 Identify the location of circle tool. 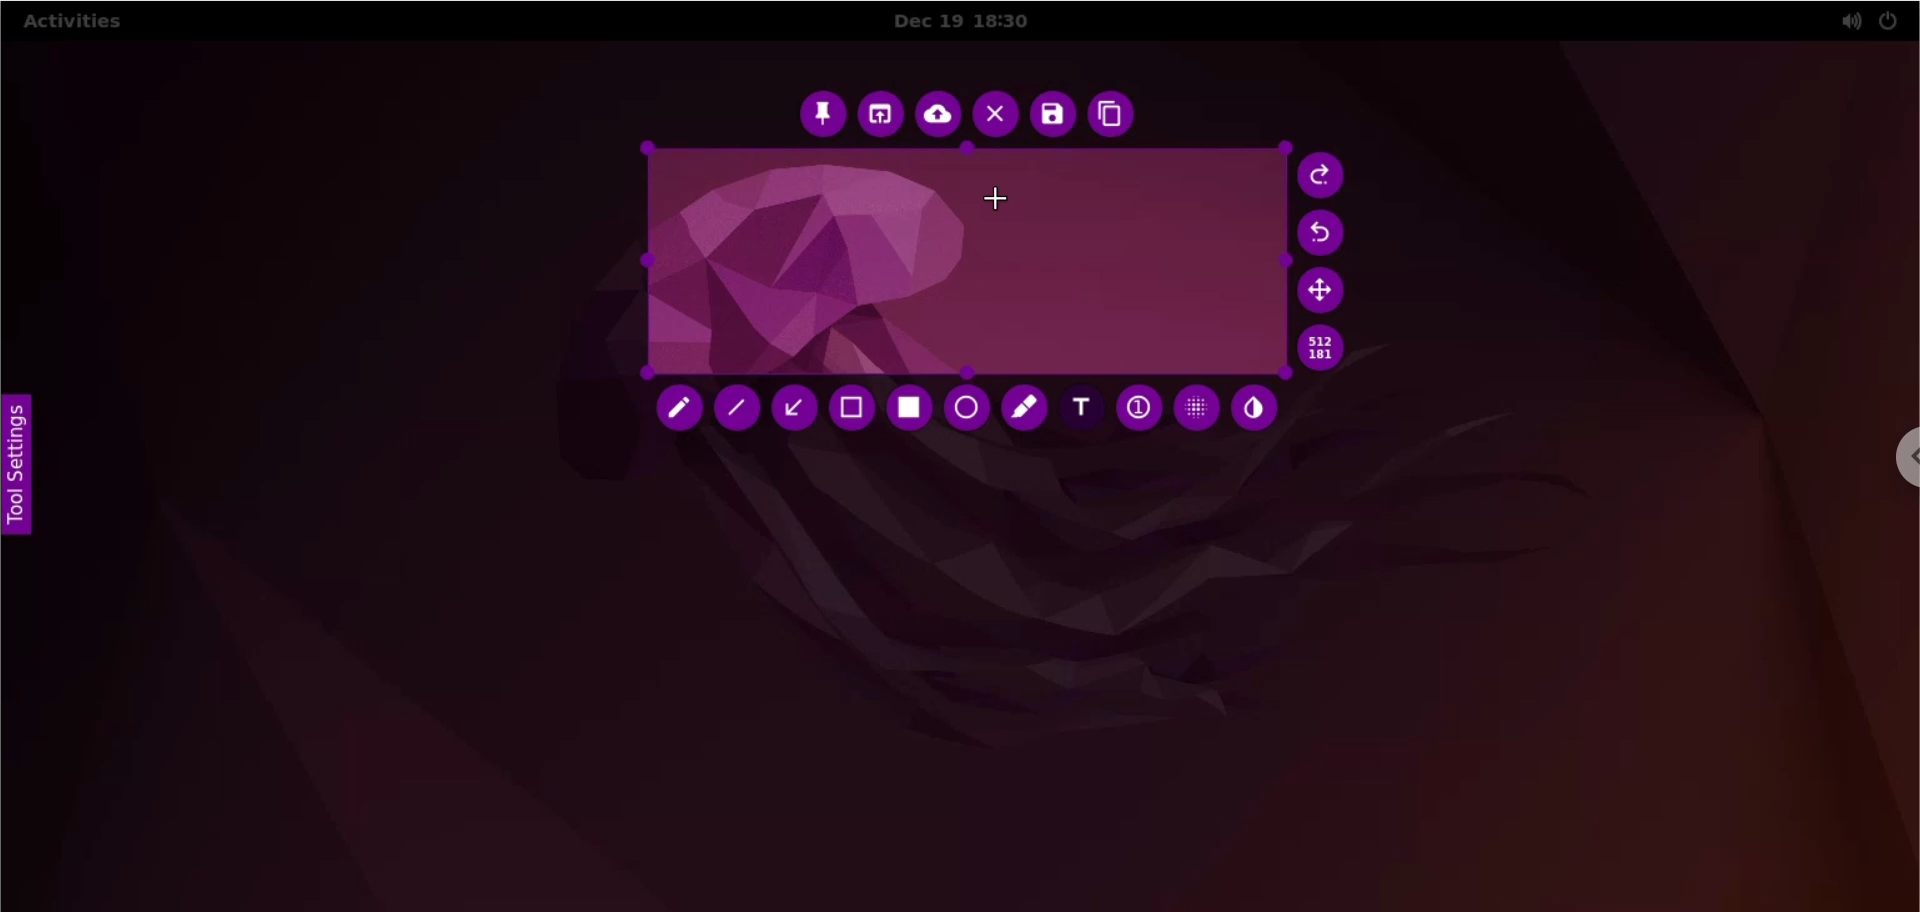
(968, 409).